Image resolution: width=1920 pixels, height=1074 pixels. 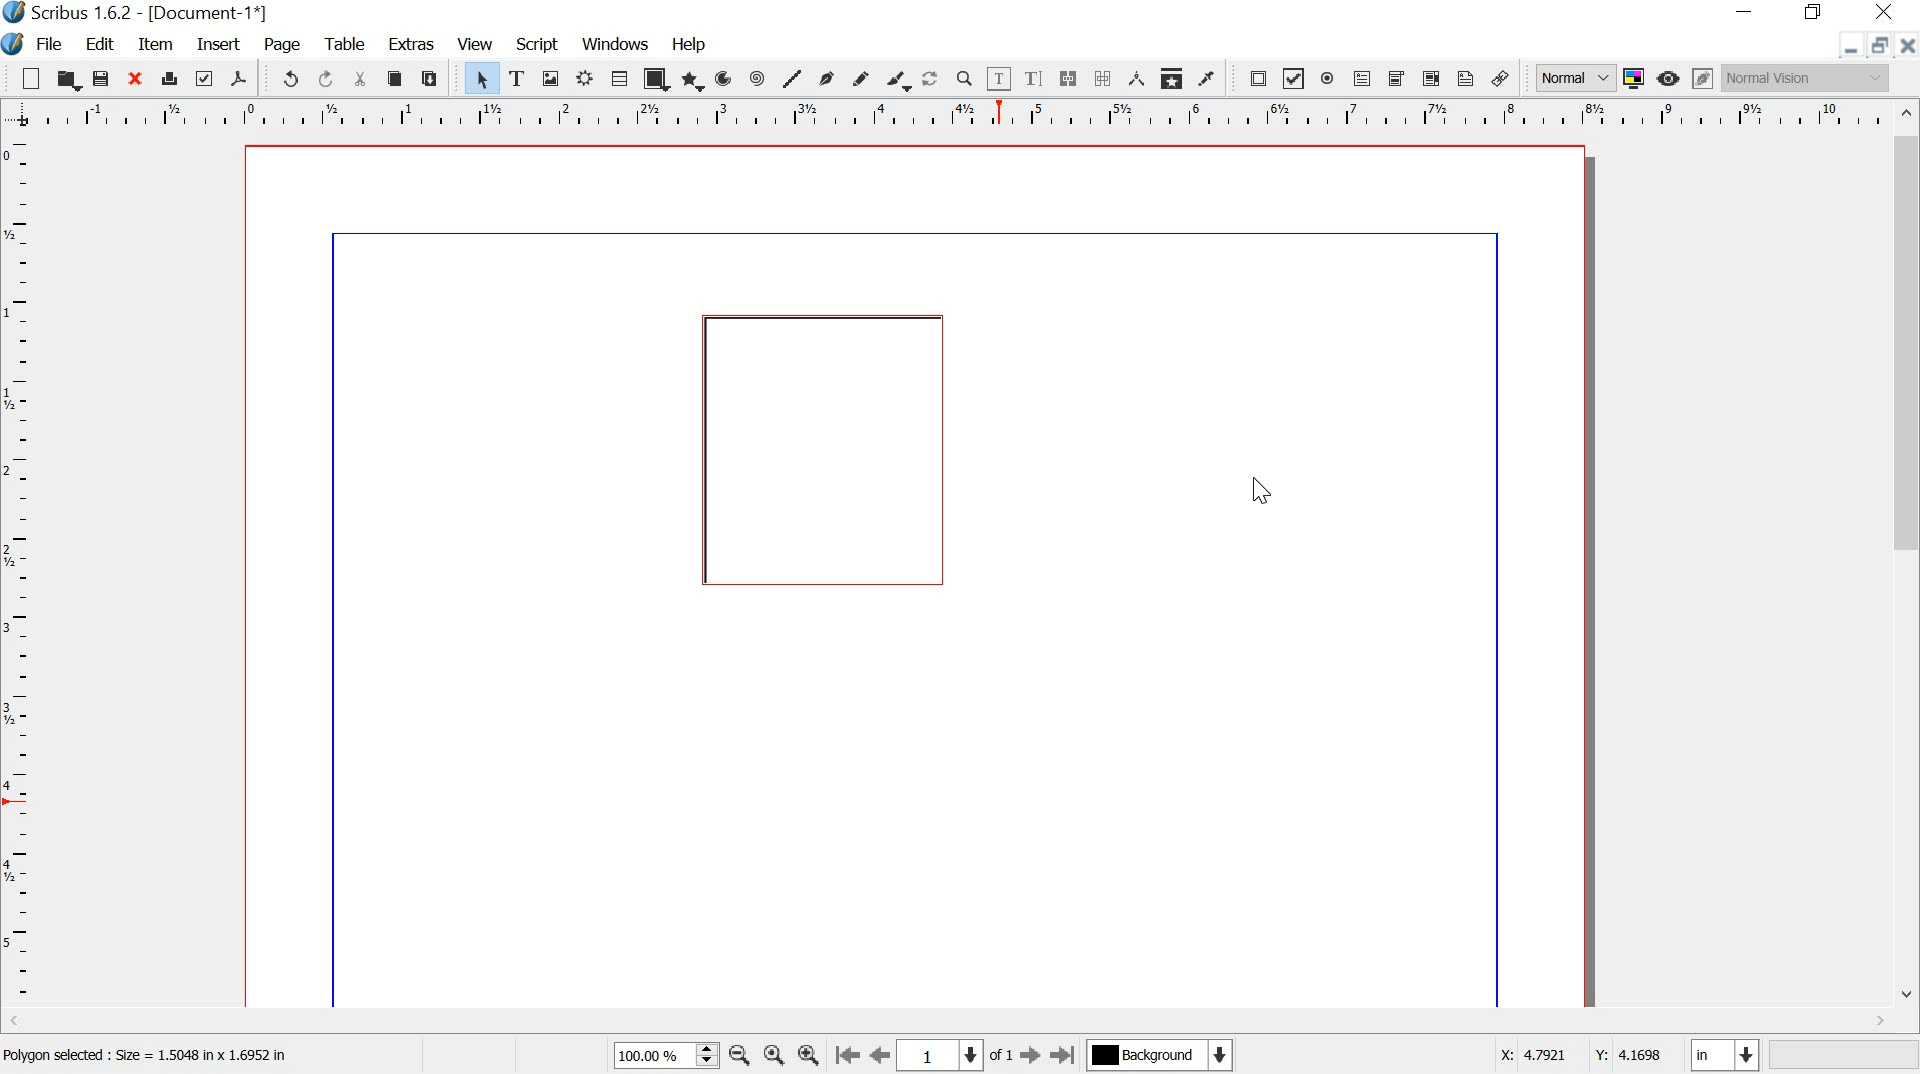 I want to click on preview mode, so click(x=1670, y=78).